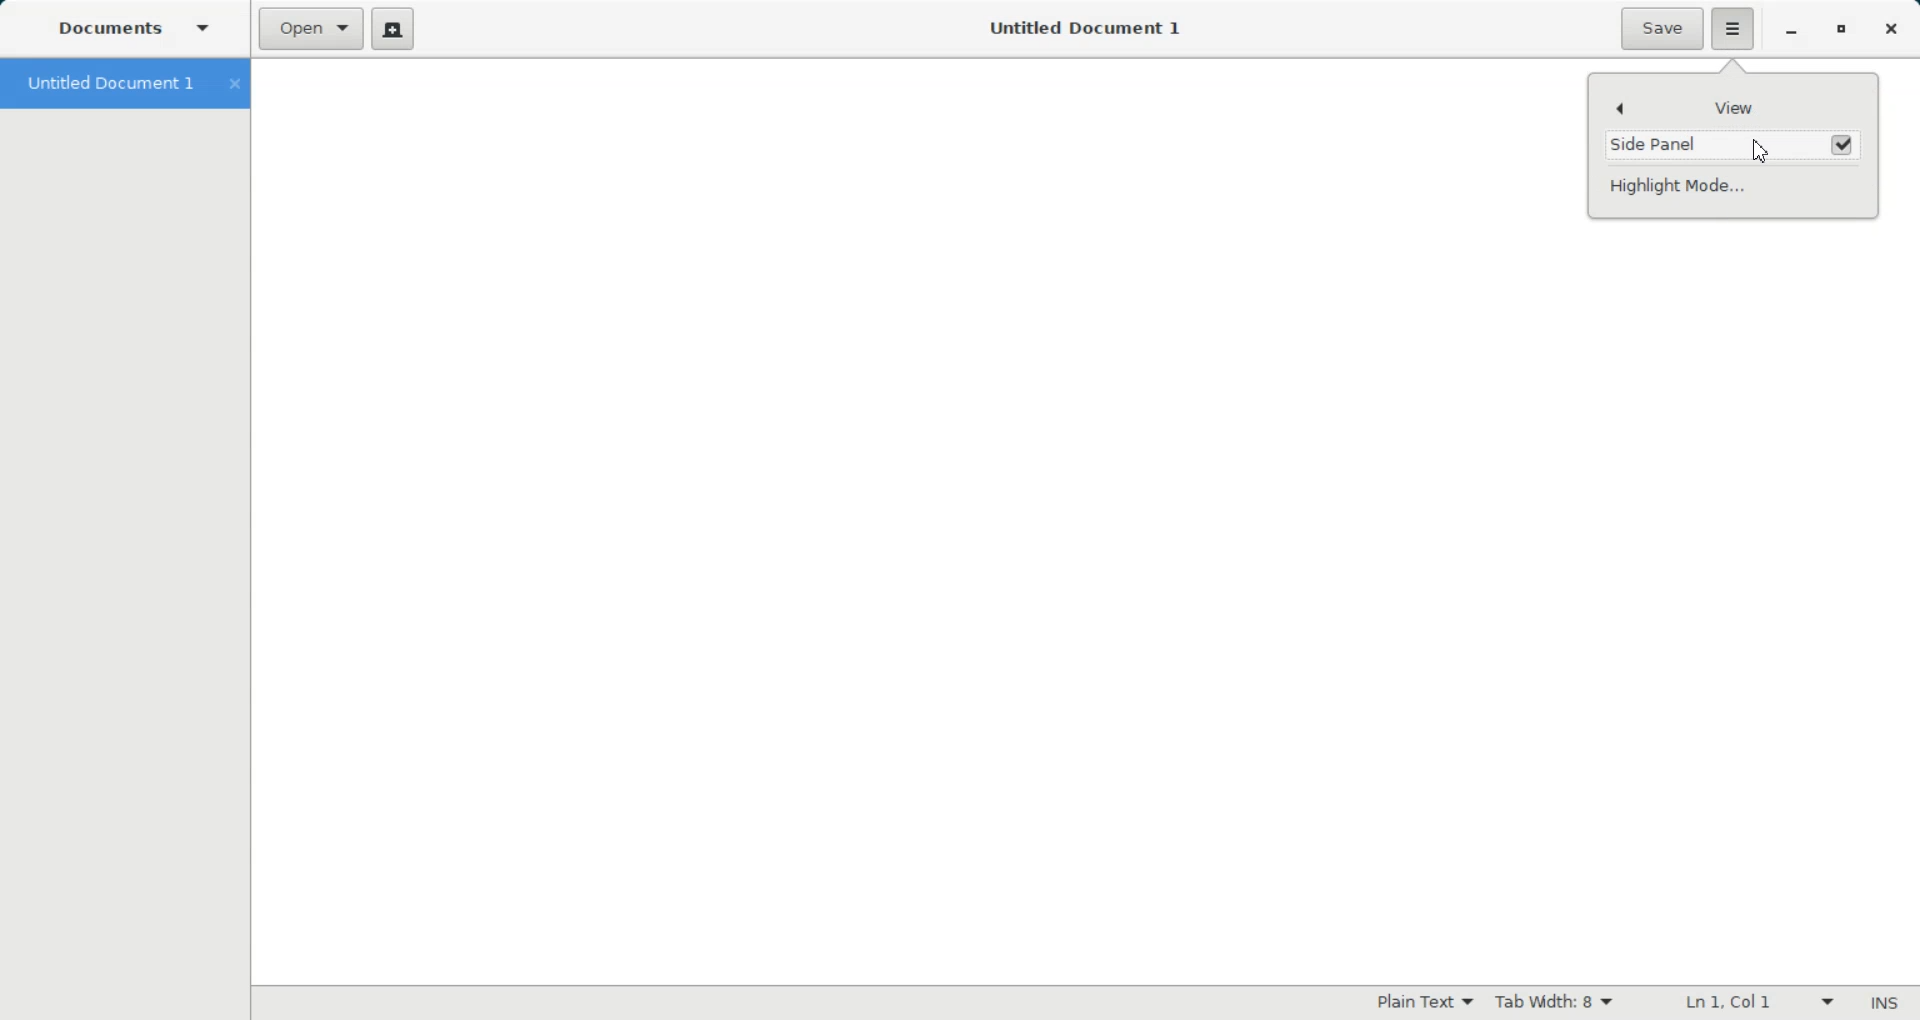  I want to click on Maximize, so click(1843, 29).